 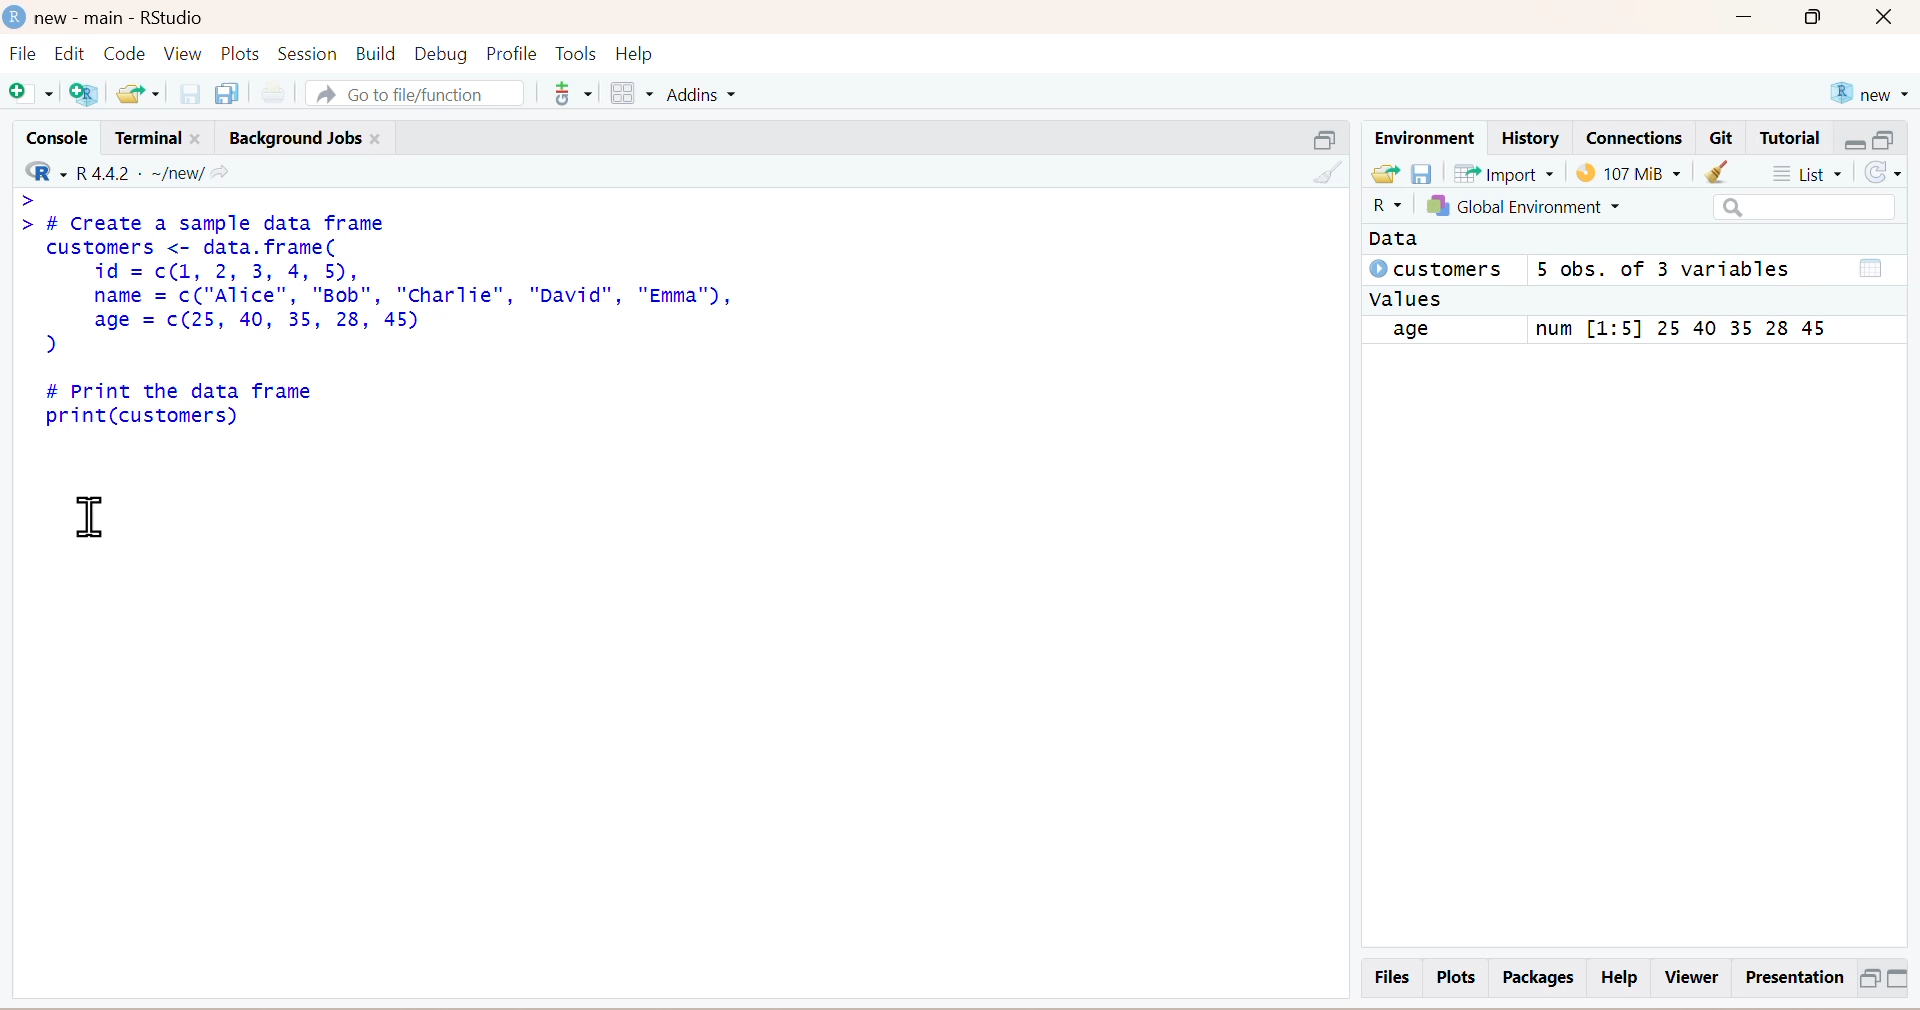 I want to click on Open existing file, so click(x=141, y=91).